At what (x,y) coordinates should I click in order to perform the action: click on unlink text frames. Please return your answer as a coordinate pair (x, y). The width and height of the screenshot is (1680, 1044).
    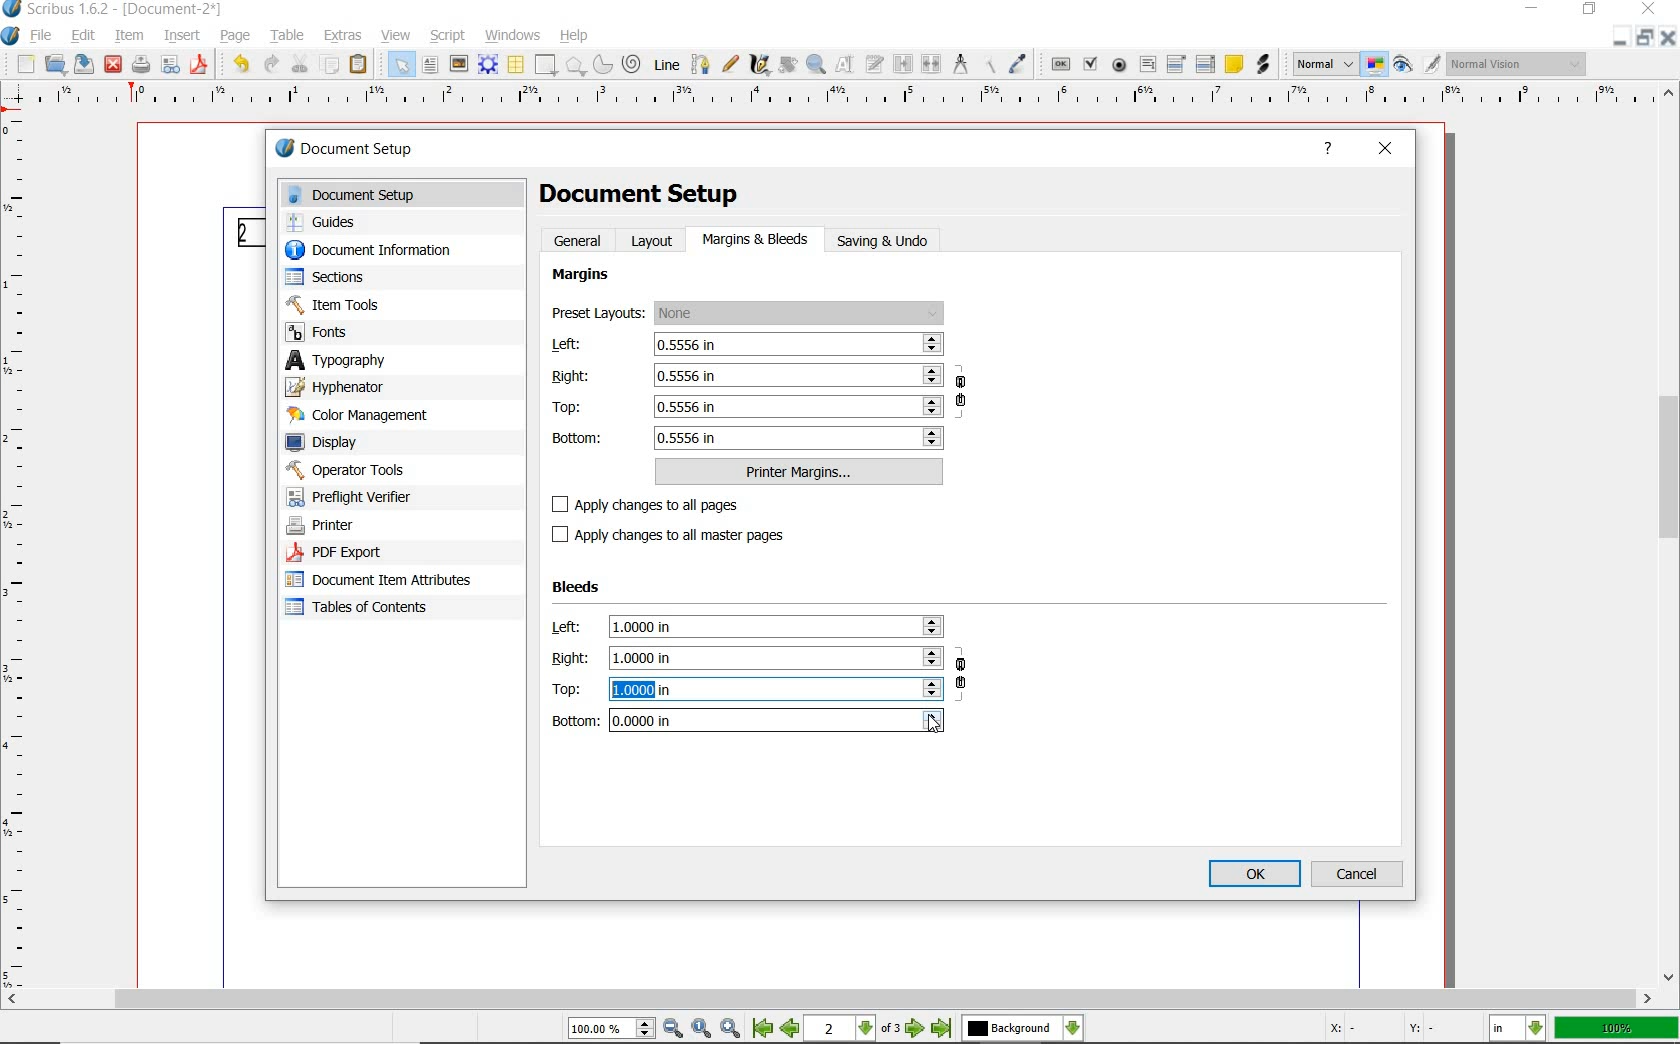
    Looking at the image, I should click on (931, 64).